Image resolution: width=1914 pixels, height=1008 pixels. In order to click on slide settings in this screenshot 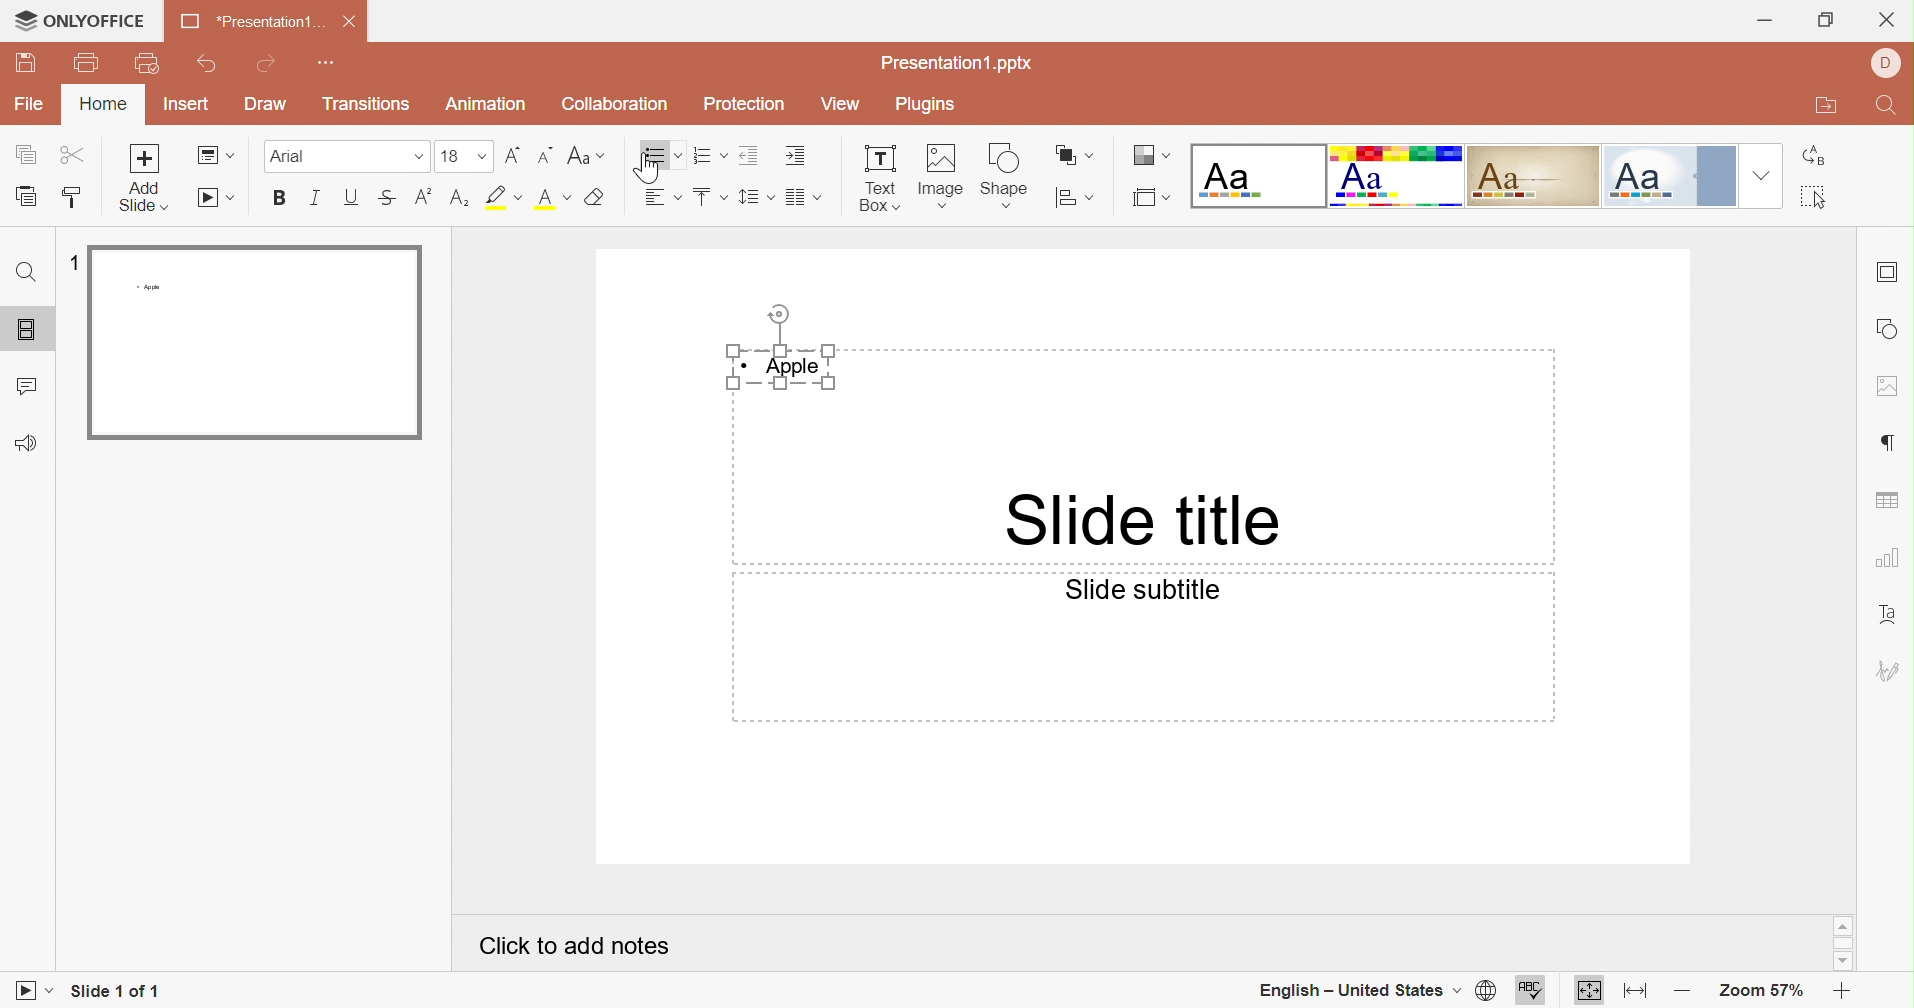, I will do `click(1890, 270)`.